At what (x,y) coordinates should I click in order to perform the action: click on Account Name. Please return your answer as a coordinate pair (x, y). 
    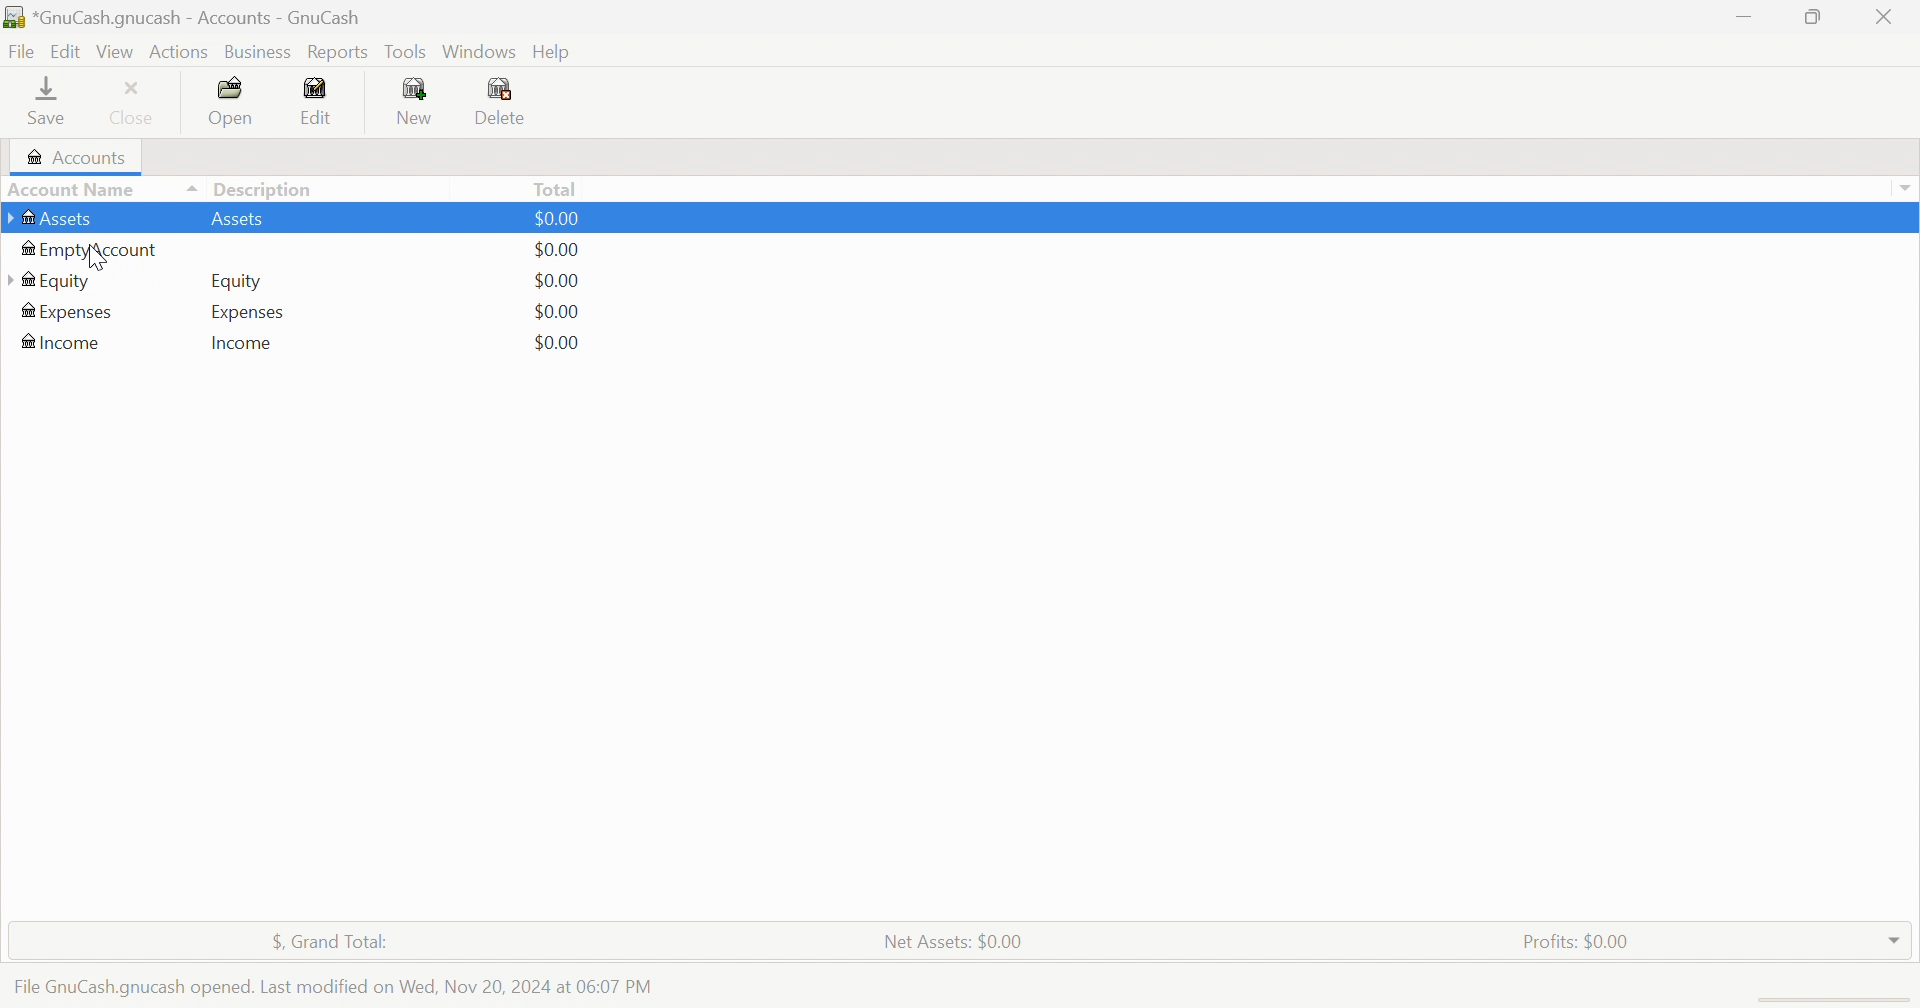
    Looking at the image, I should click on (103, 190).